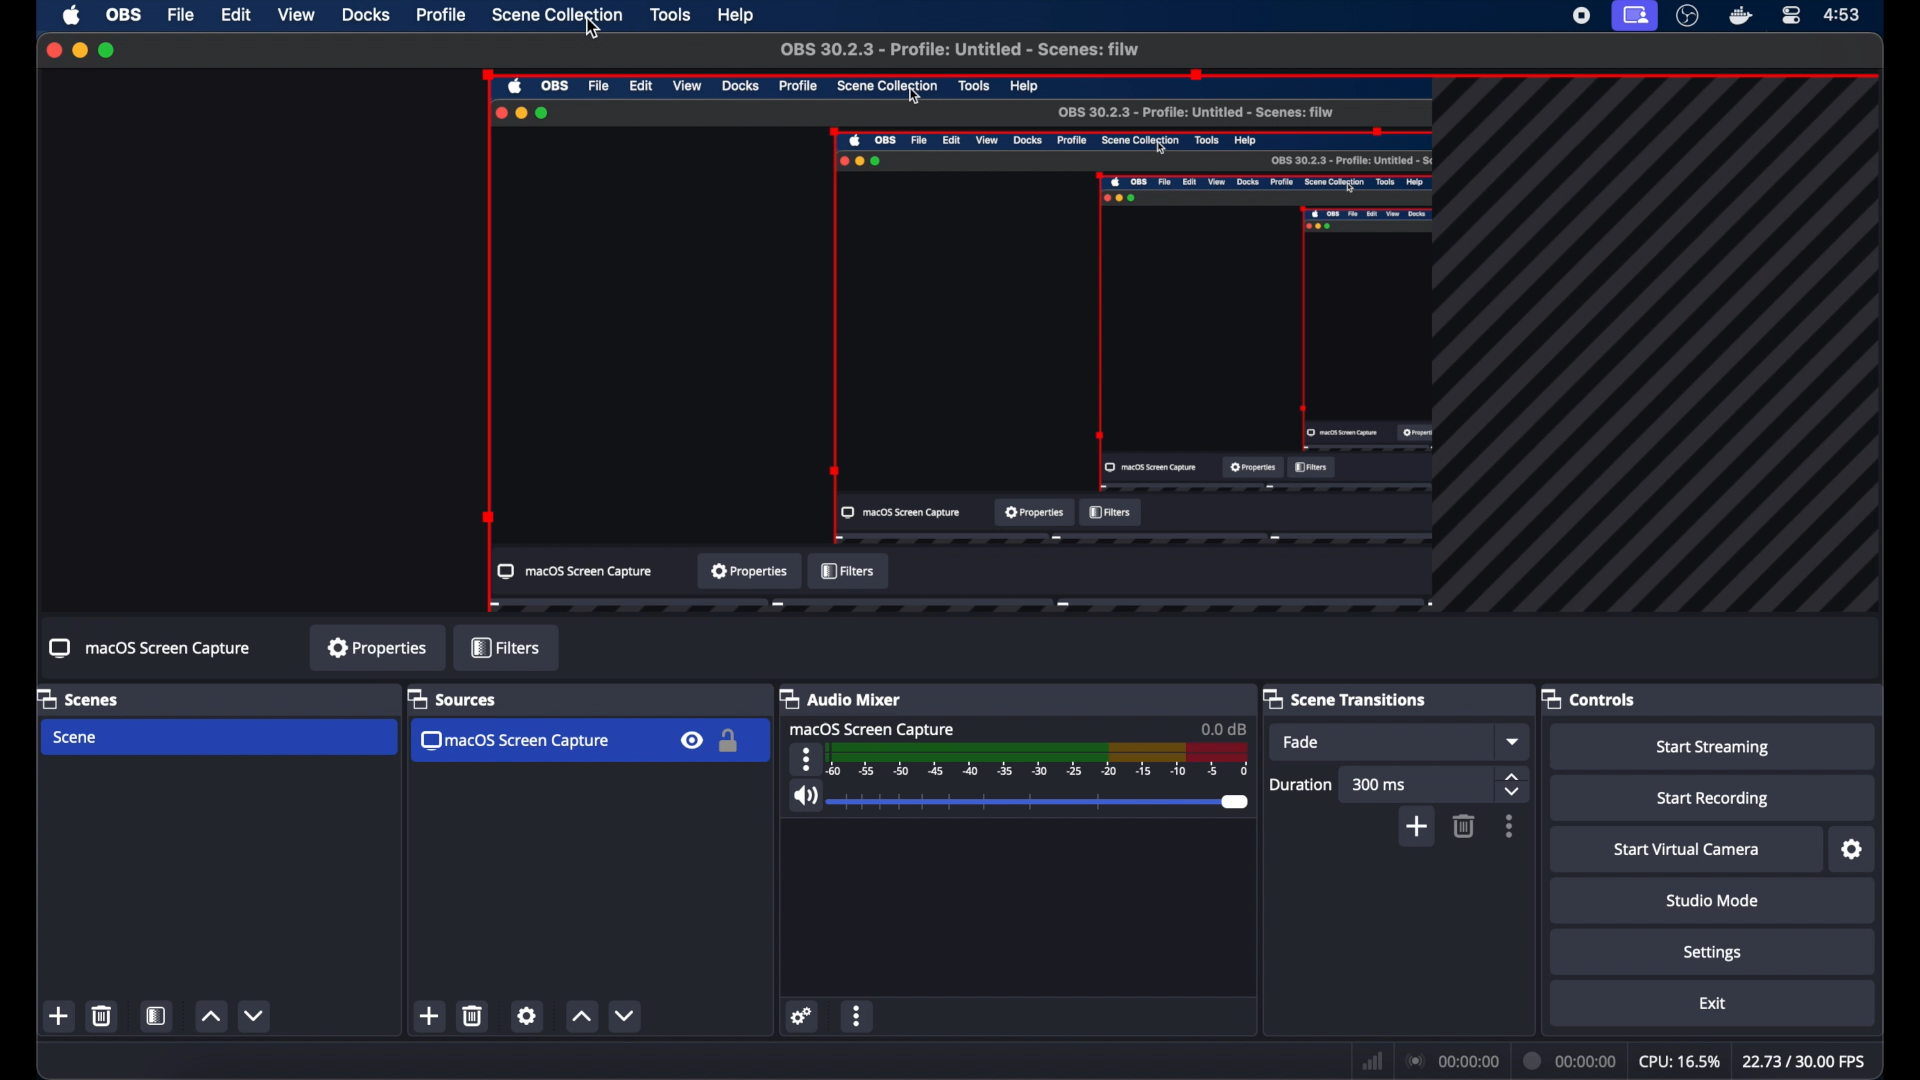  Describe the element at coordinates (1713, 1007) in the screenshot. I see `exit` at that location.